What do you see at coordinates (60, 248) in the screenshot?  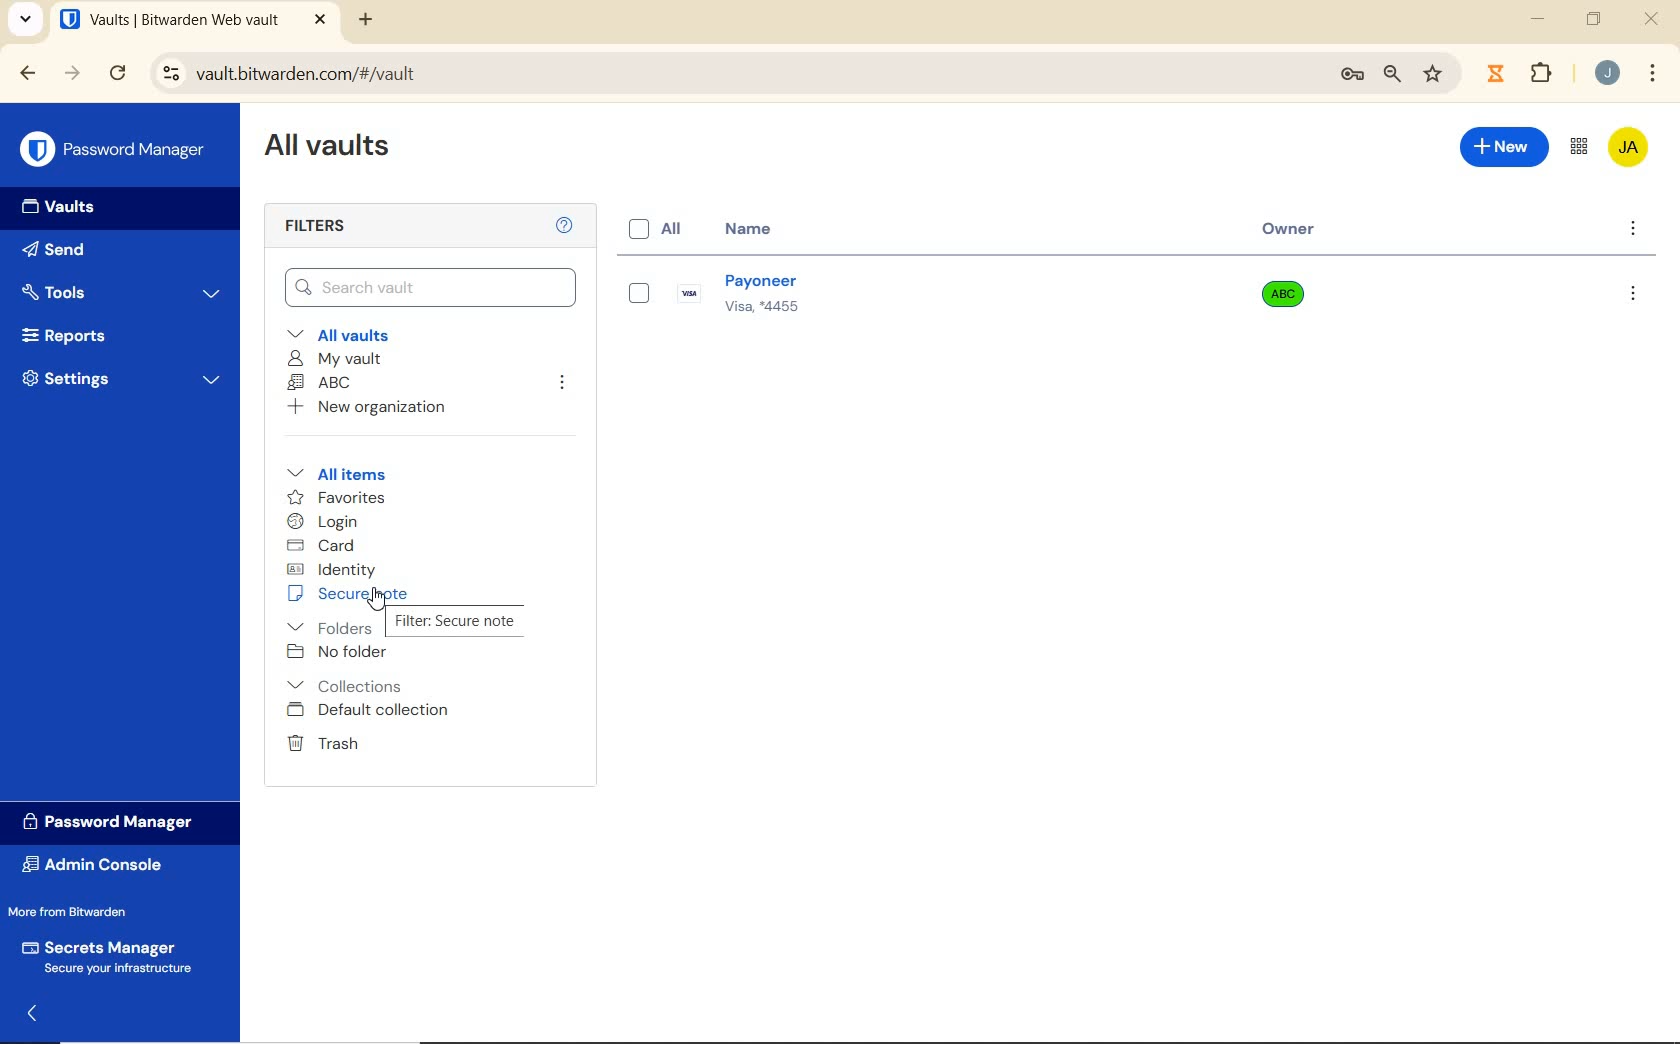 I see `Send` at bounding box center [60, 248].